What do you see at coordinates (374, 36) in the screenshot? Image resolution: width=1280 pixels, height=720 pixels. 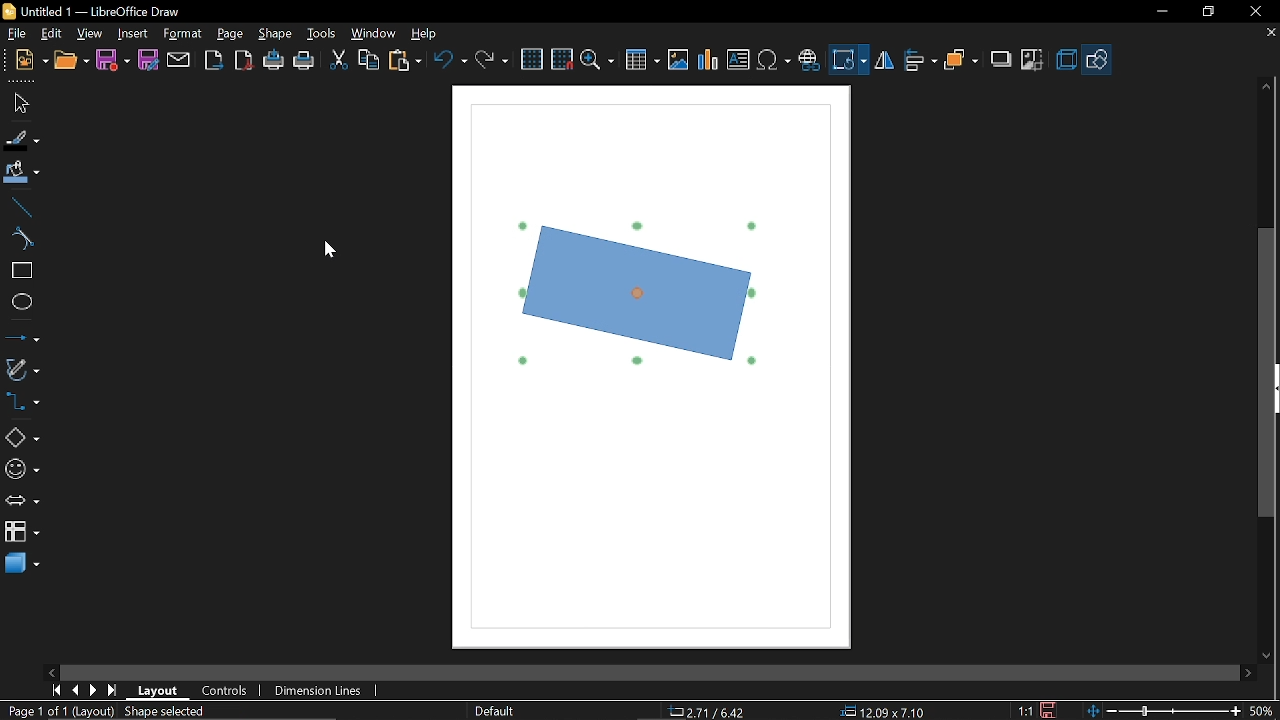 I see `window` at bounding box center [374, 36].